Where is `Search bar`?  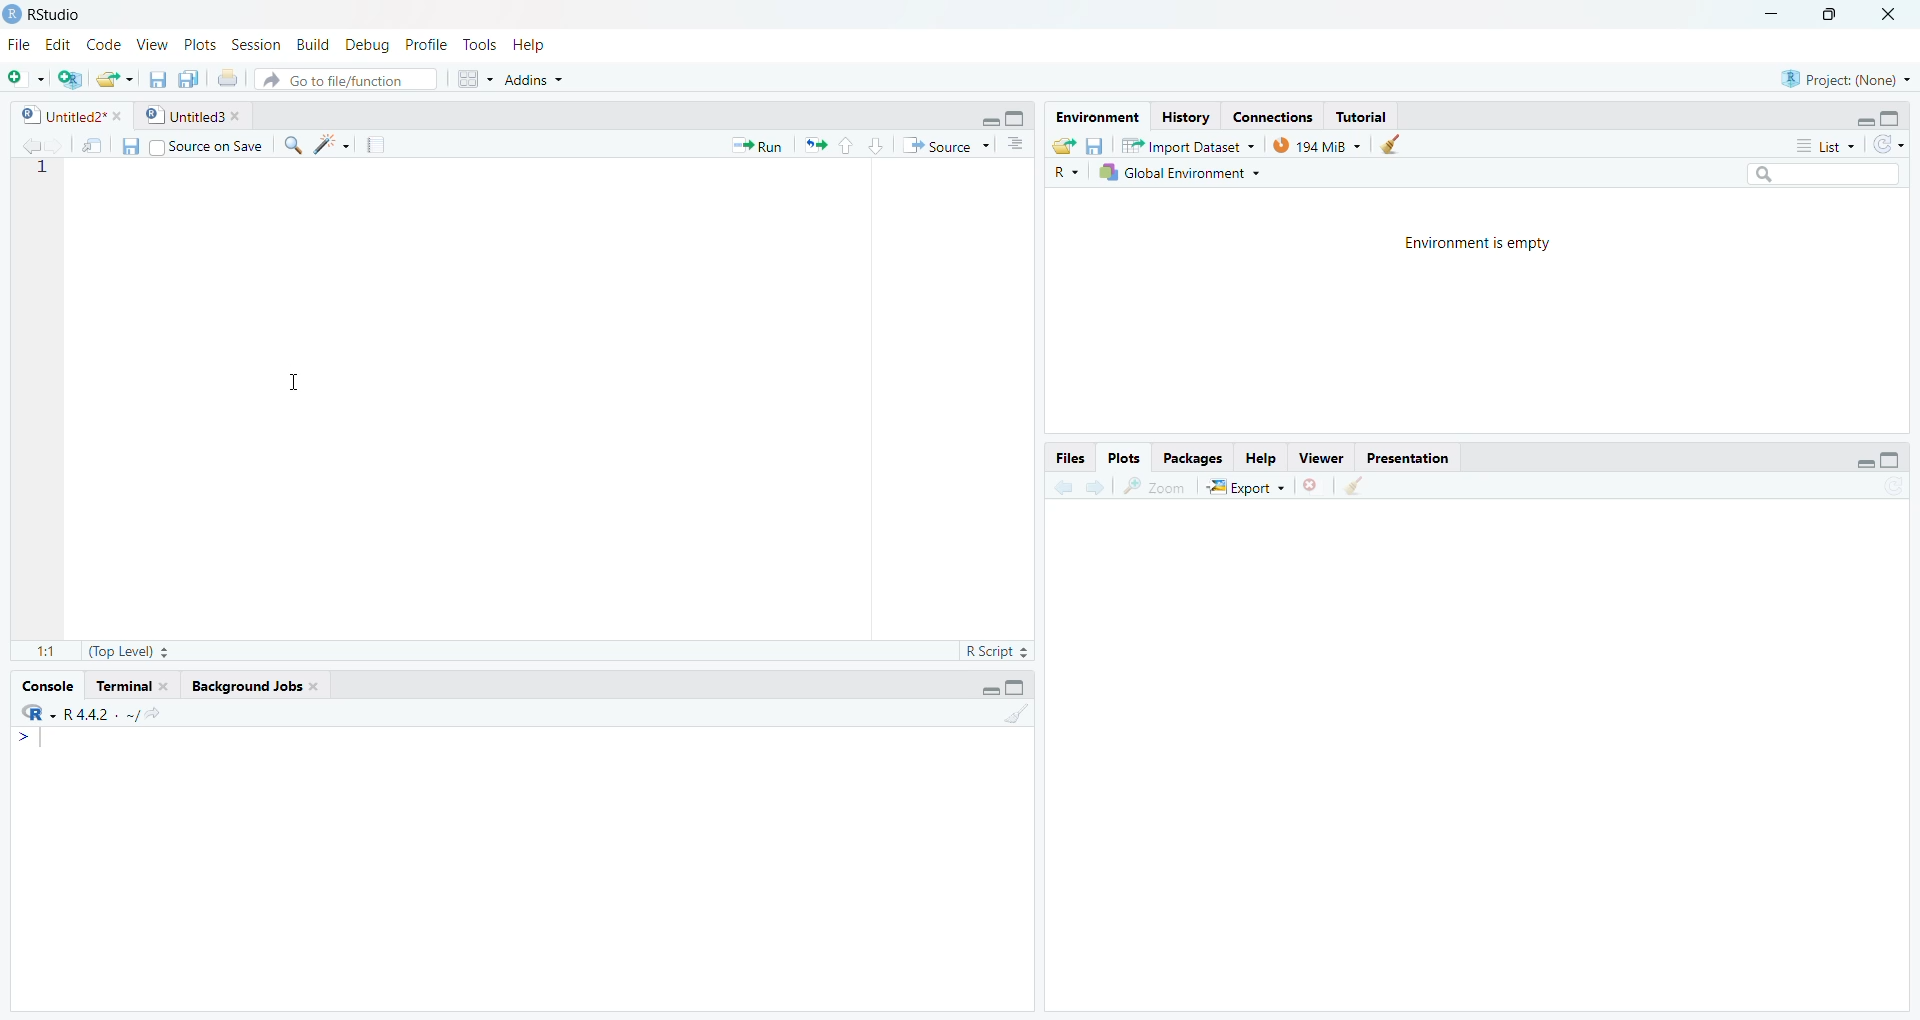
Search bar is located at coordinates (1826, 171).